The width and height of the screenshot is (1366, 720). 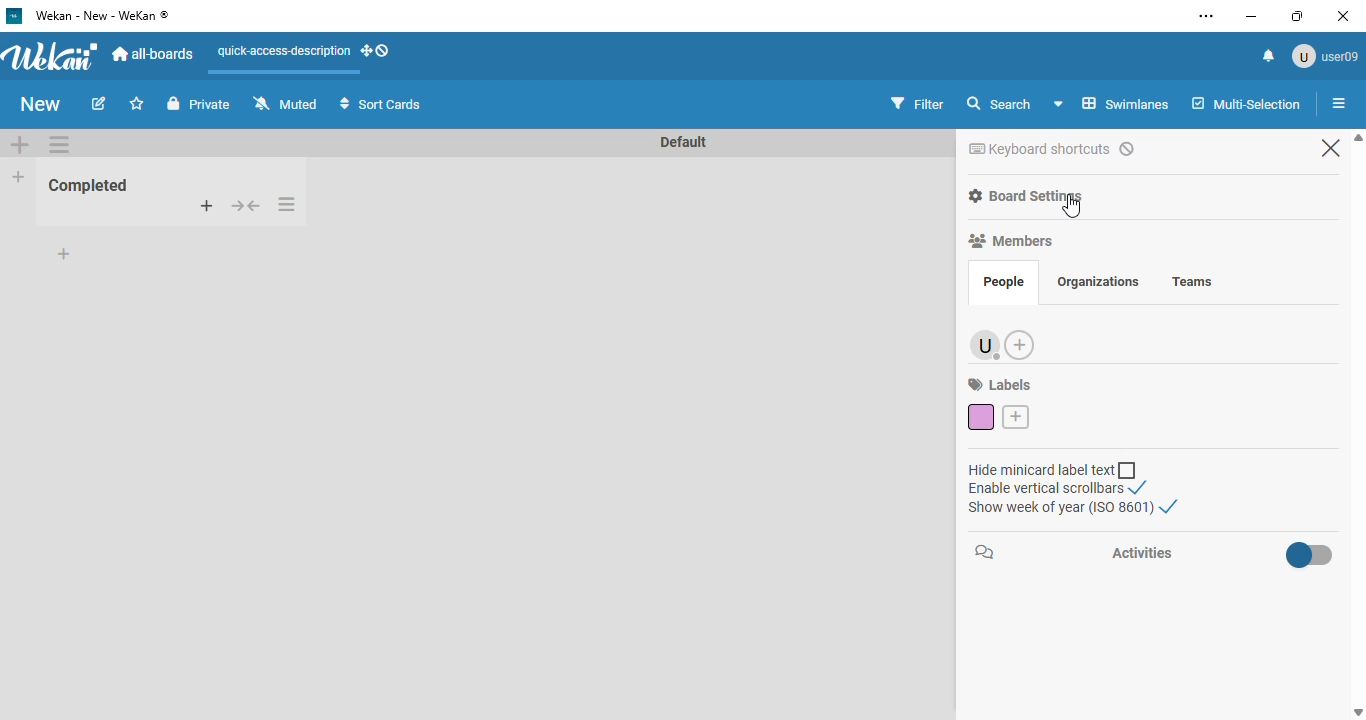 What do you see at coordinates (1001, 104) in the screenshot?
I see `search` at bounding box center [1001, 104].